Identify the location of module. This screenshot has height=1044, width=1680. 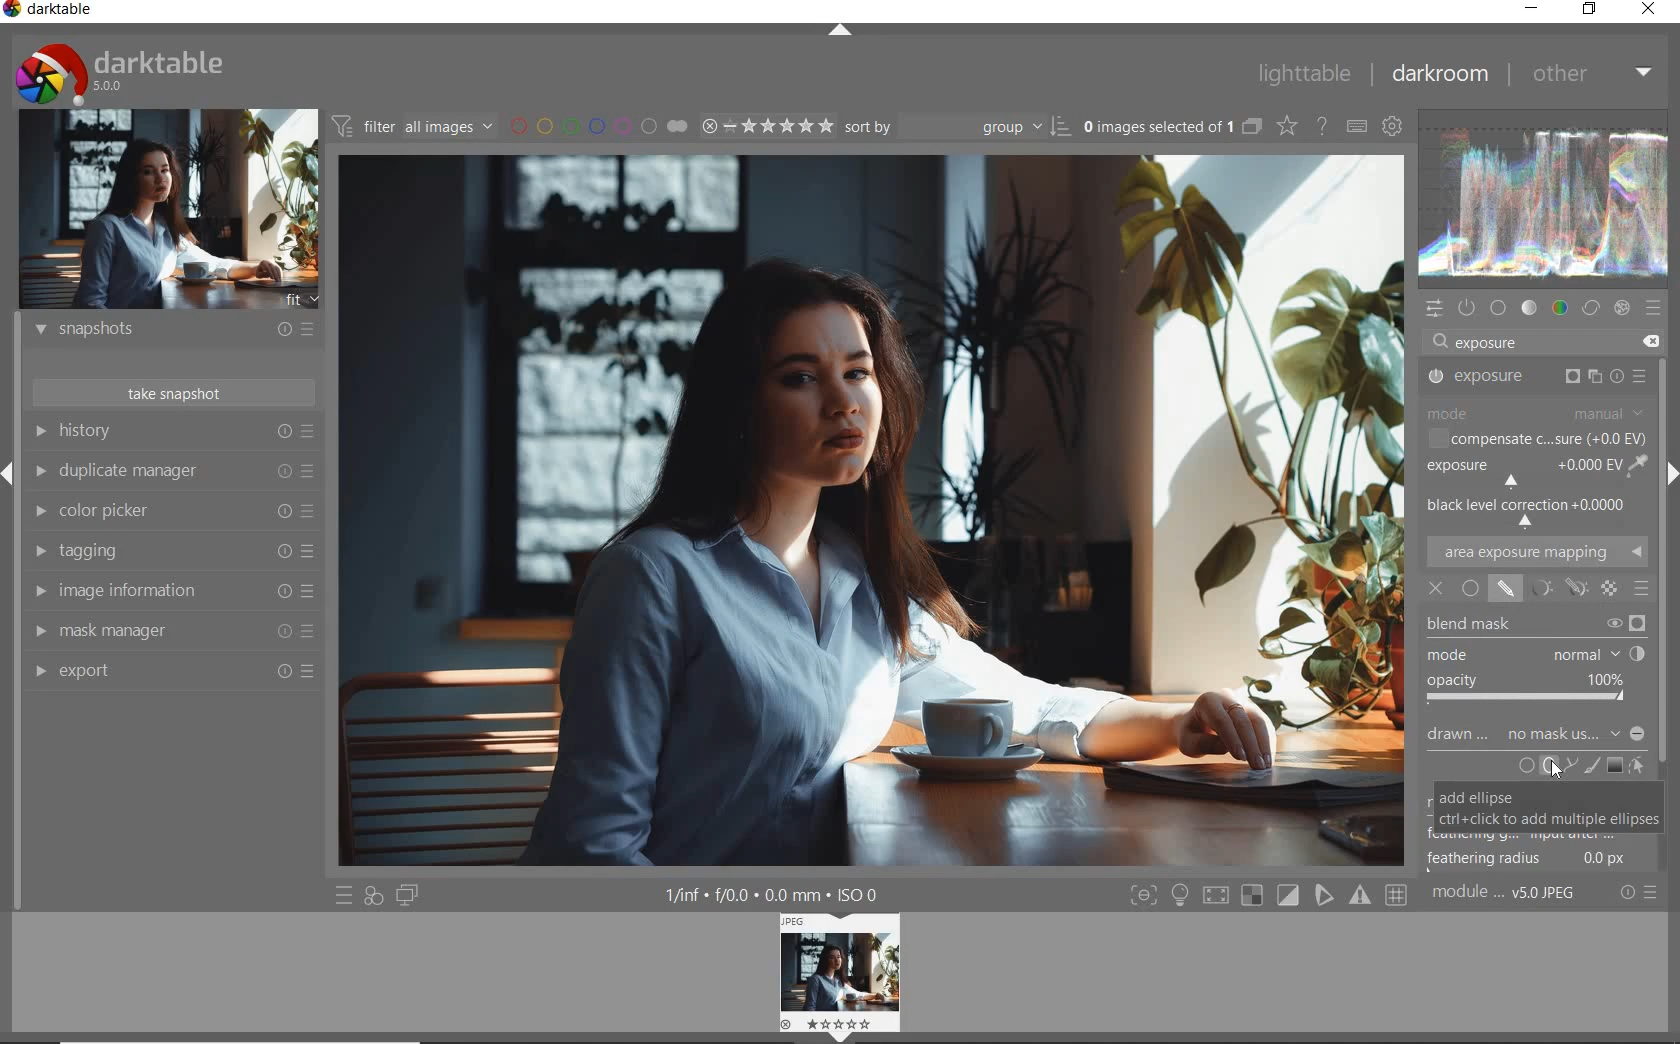
(1507, 895).